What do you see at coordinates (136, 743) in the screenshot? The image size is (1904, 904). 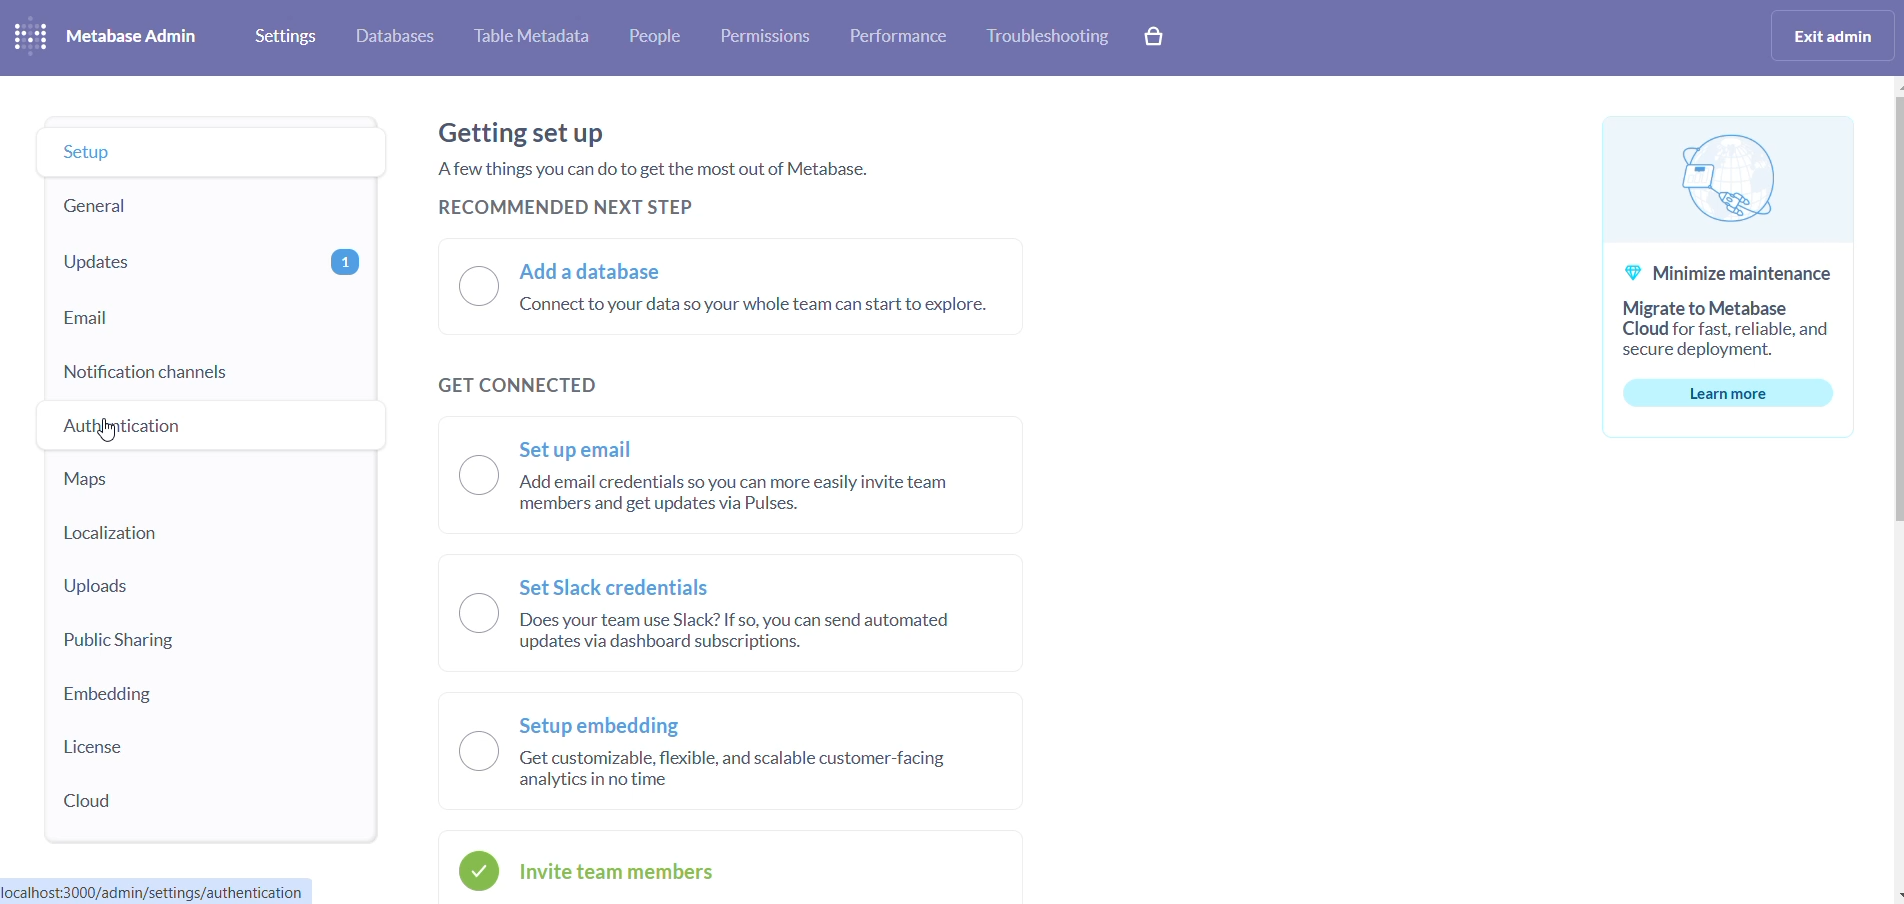 I see `license` at bounding box center [136, 743].